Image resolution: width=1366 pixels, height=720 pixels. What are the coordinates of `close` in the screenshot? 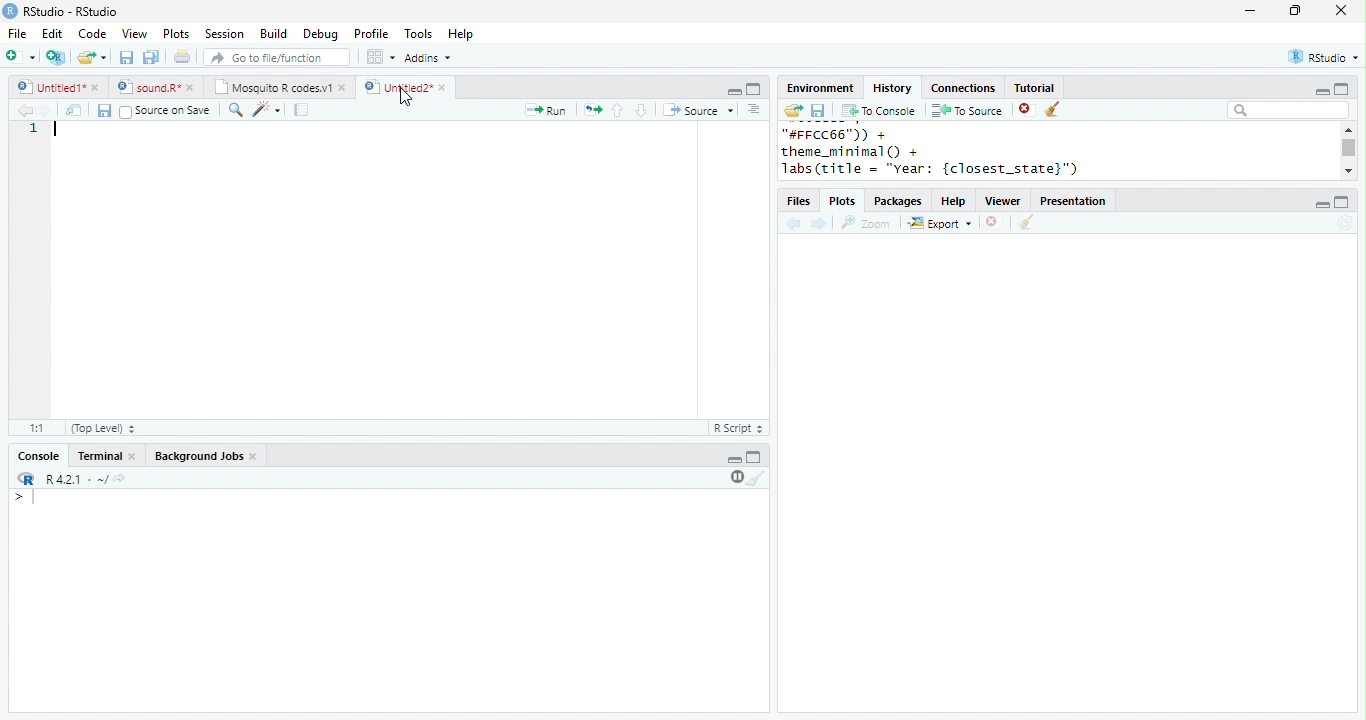 It's located at (344, 89).